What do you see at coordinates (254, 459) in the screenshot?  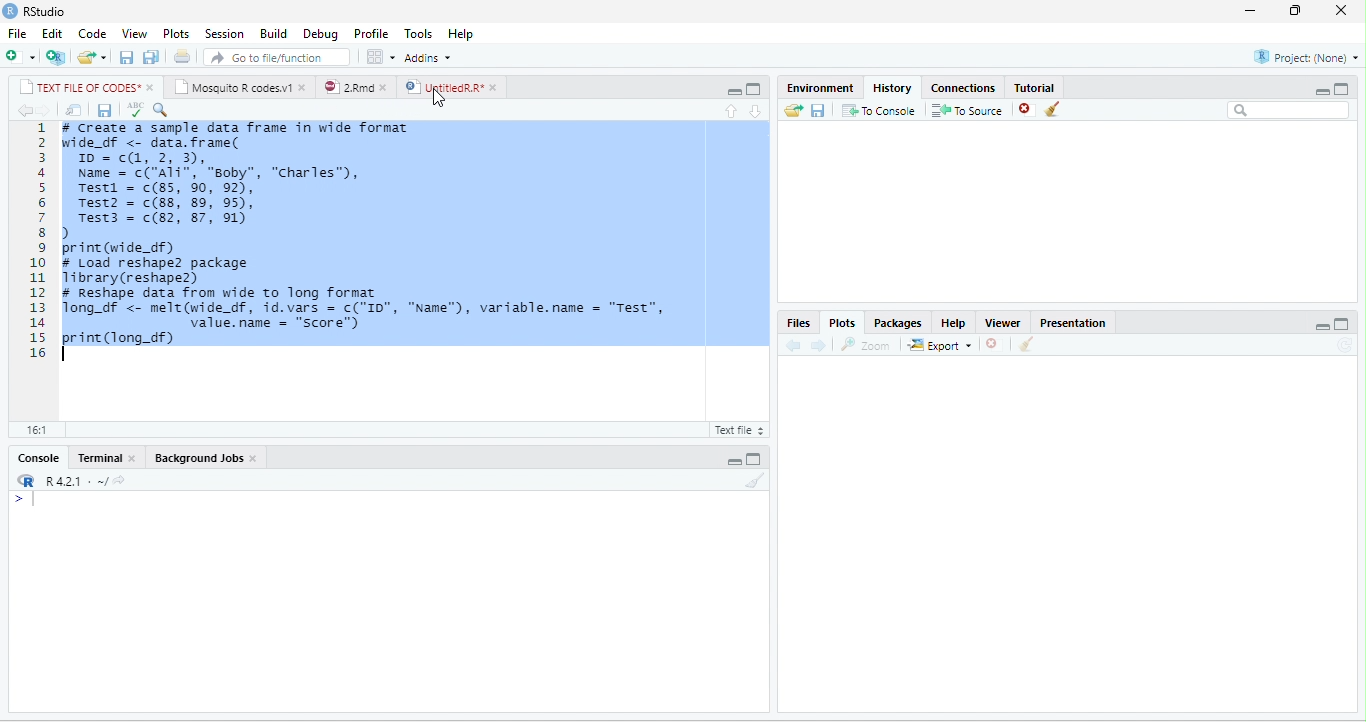 I see `close` at bounding box center [254, 459].